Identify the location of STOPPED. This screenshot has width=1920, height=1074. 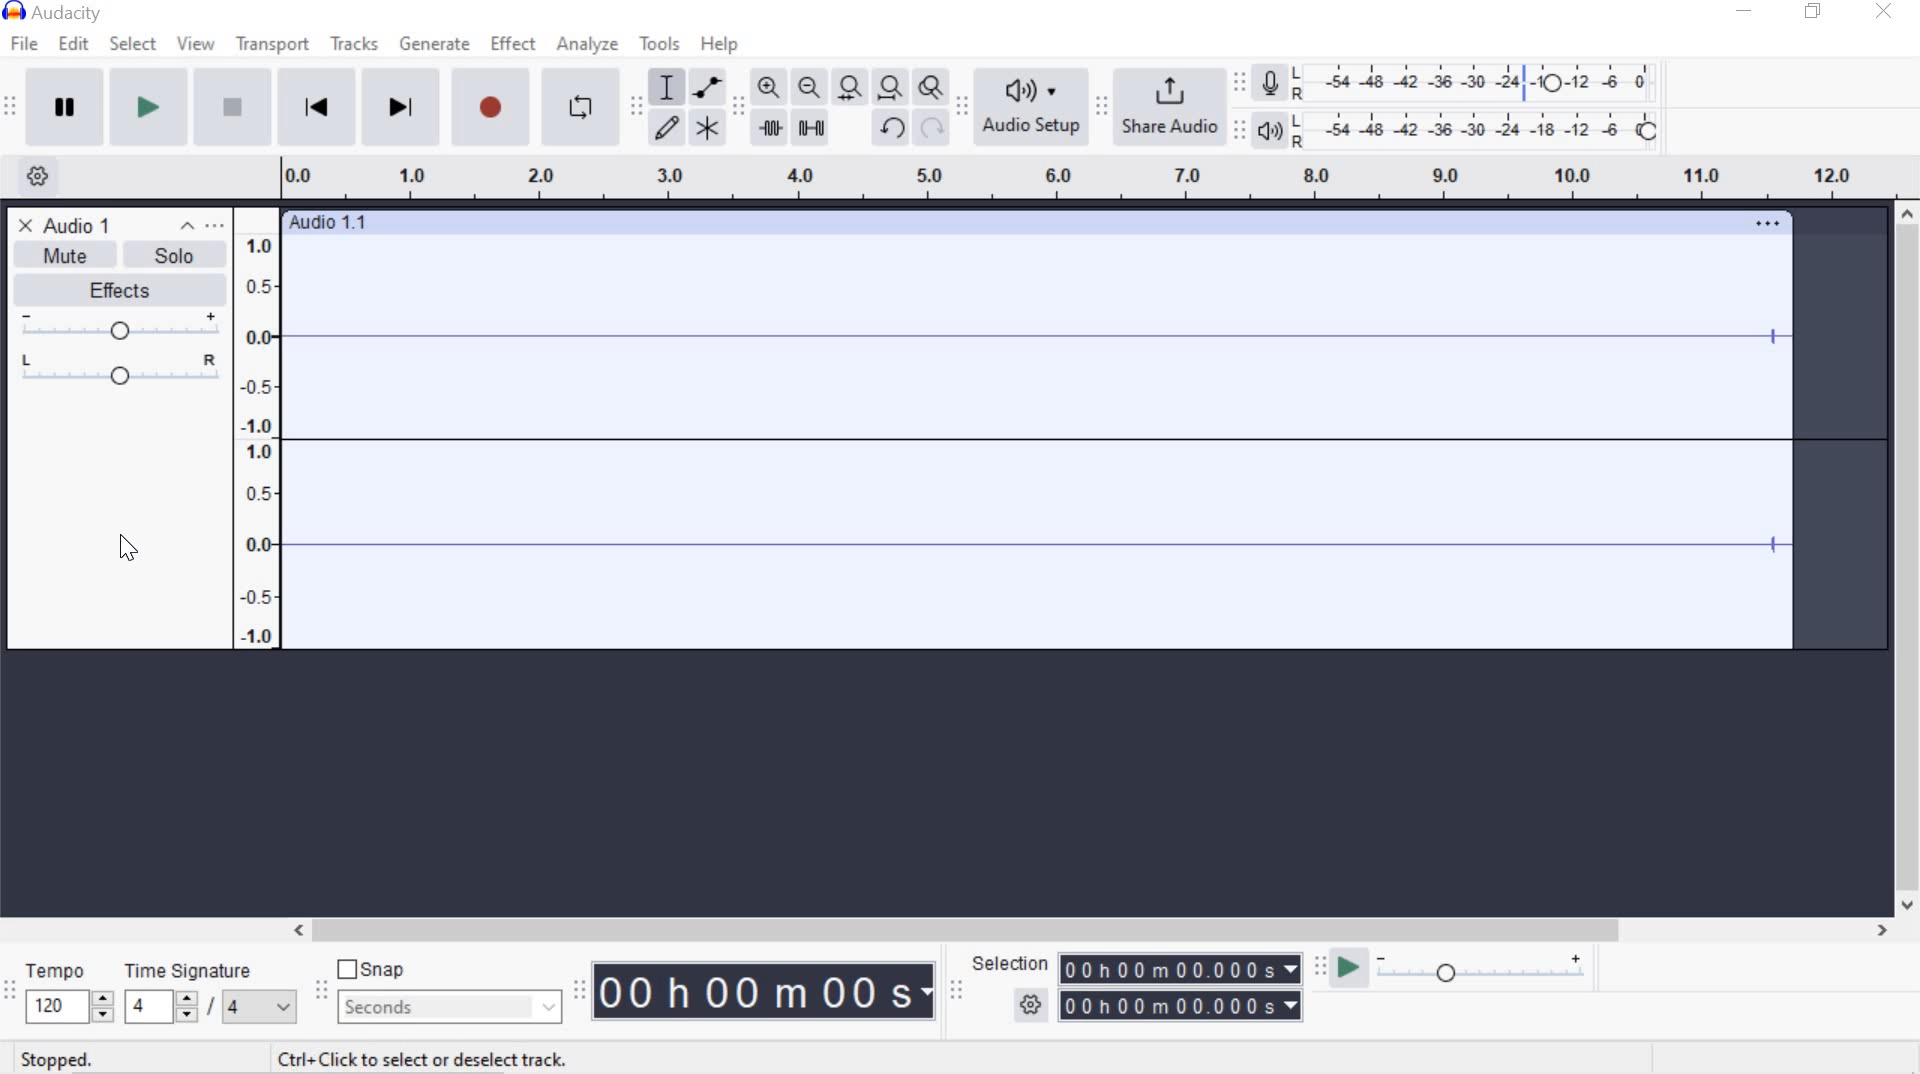
(56, 1059).